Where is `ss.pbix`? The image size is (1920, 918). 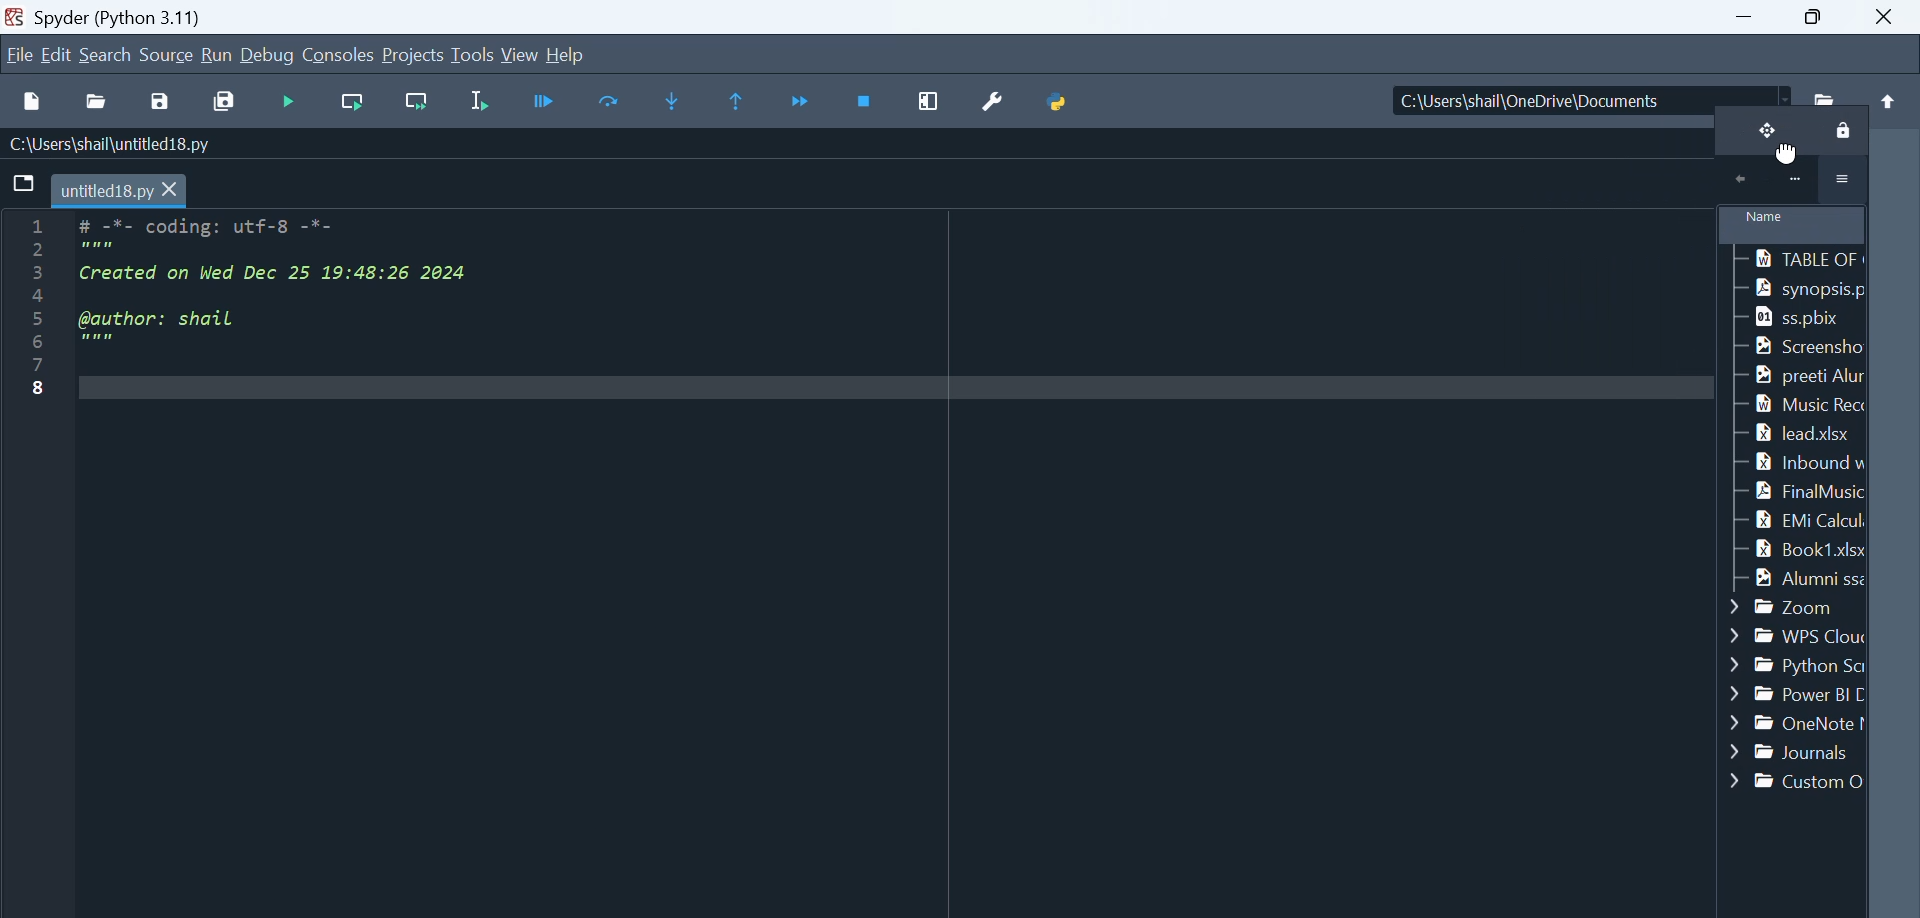
ss.pbix is located at coordinates (1788, 320).